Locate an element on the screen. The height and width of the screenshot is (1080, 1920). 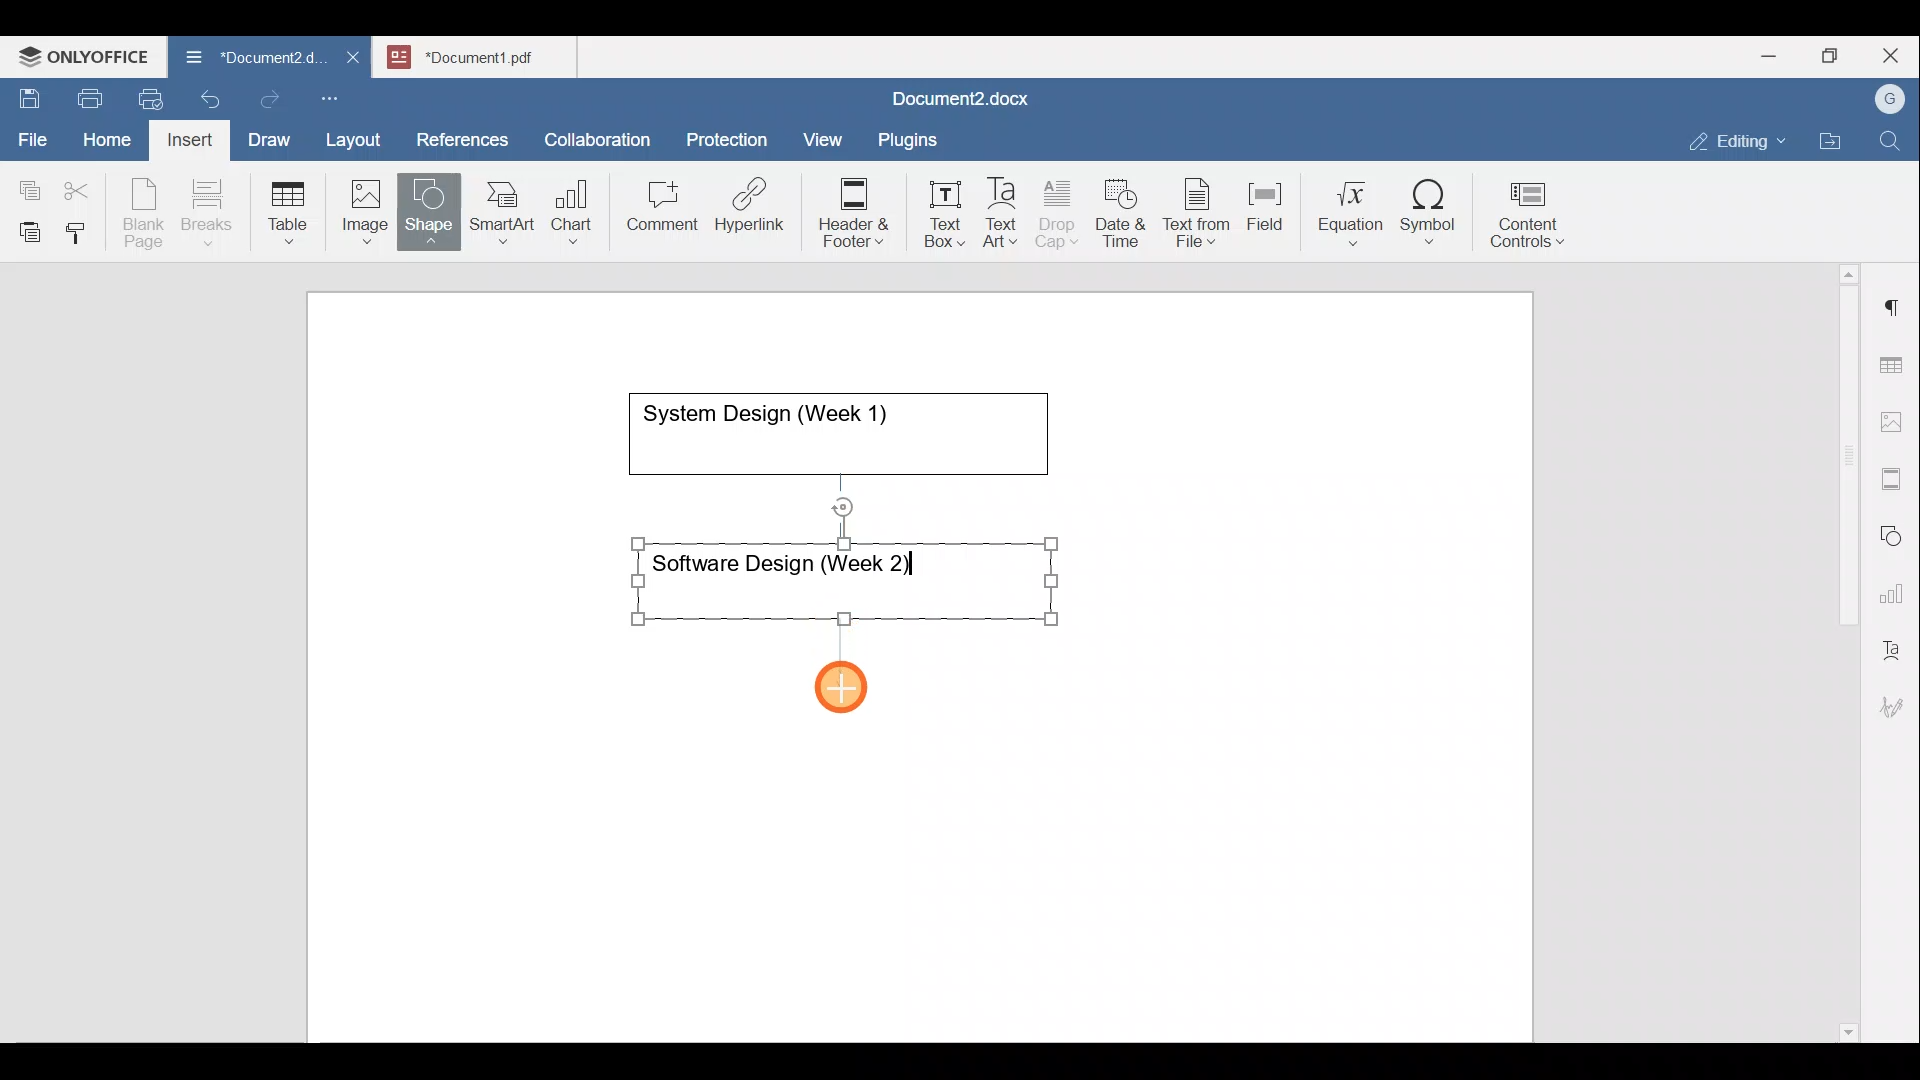
Close document is located at coordinates (354, 59).